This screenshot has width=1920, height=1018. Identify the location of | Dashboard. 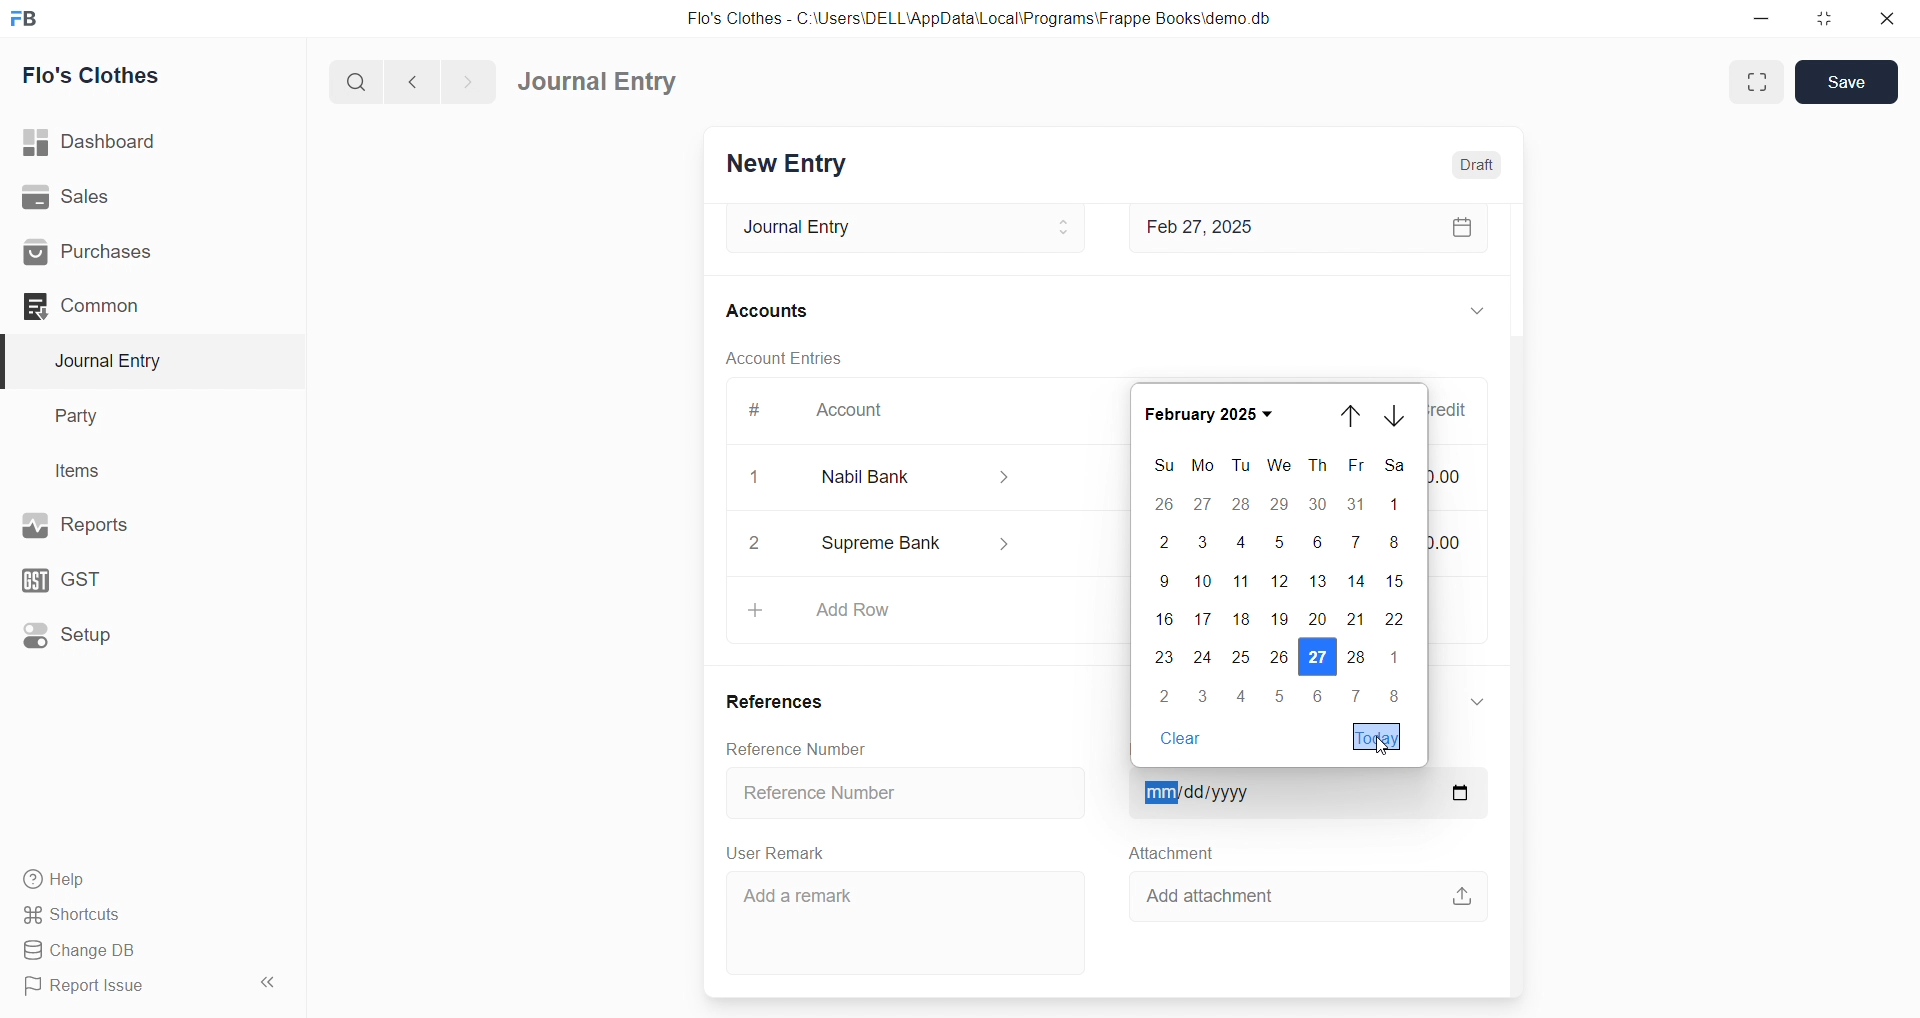
(109, 143).